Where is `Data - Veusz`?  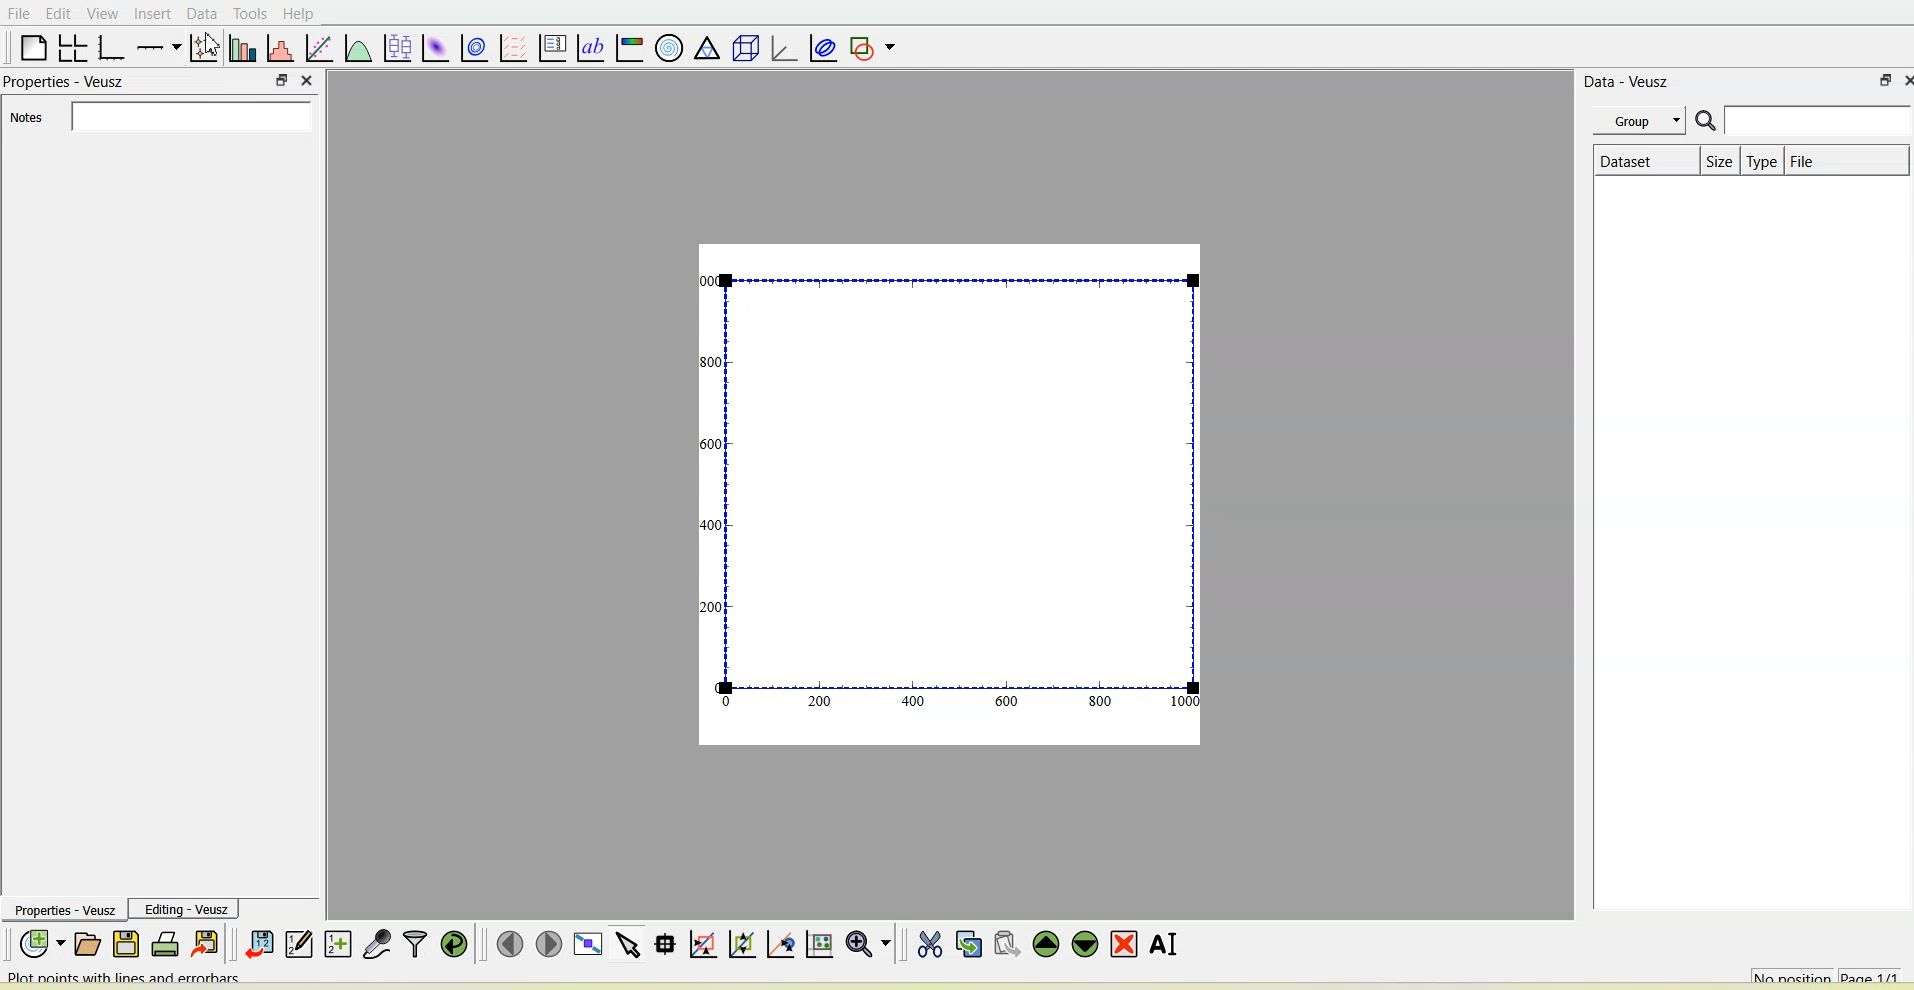 Data - Veusz is located at coordinates (1628, 80).